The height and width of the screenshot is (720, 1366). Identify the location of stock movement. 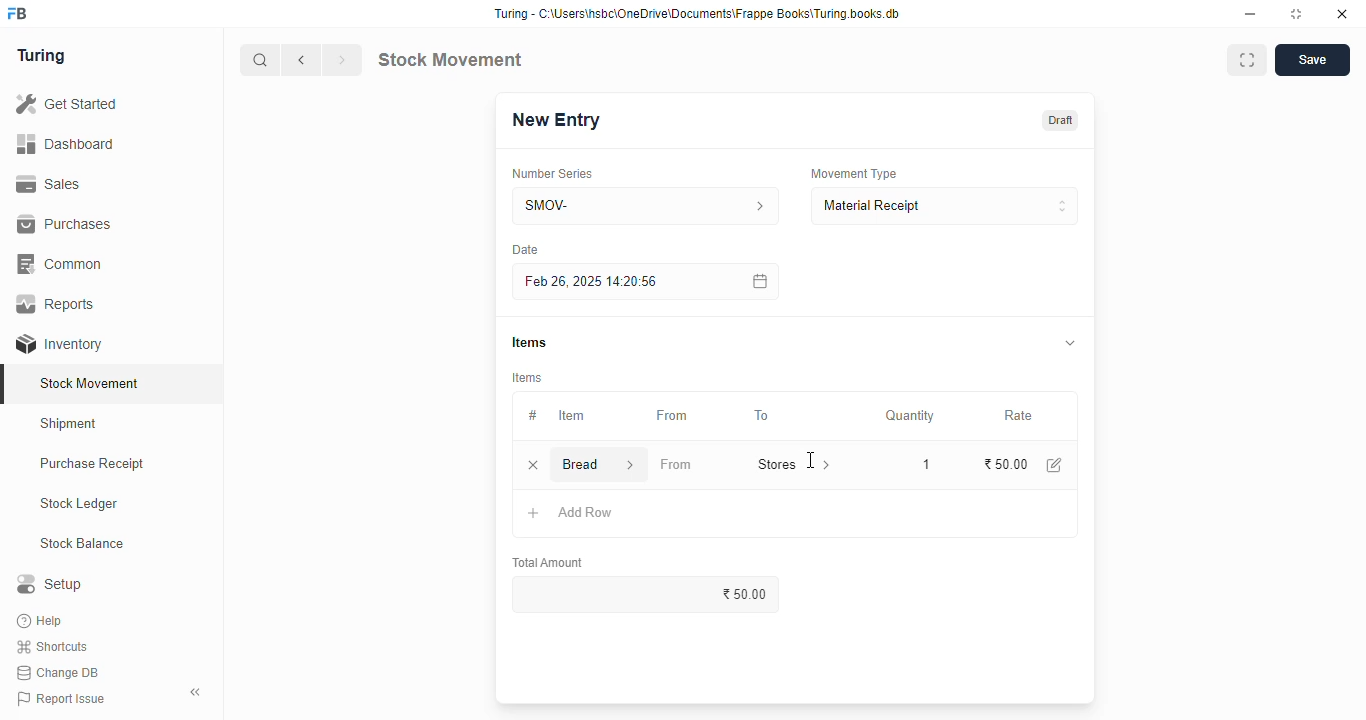
(91, 383).